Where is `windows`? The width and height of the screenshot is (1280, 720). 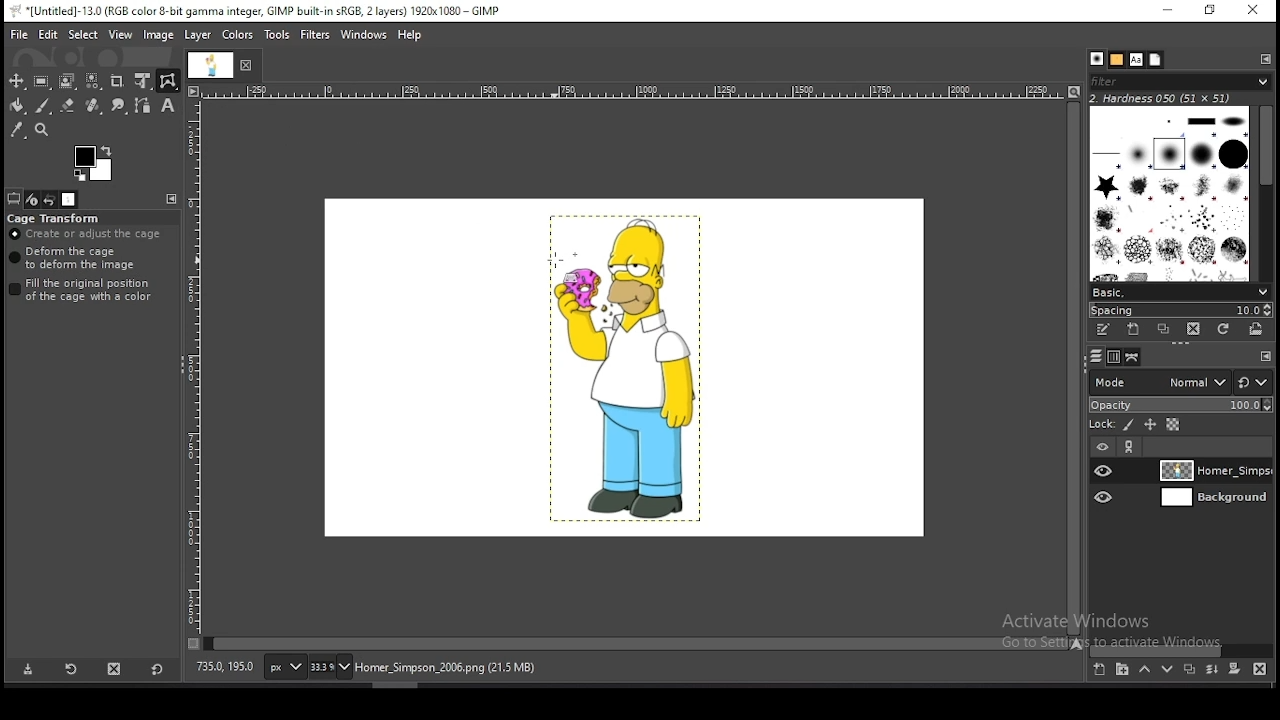
windows is located at coordinates (364, 33).